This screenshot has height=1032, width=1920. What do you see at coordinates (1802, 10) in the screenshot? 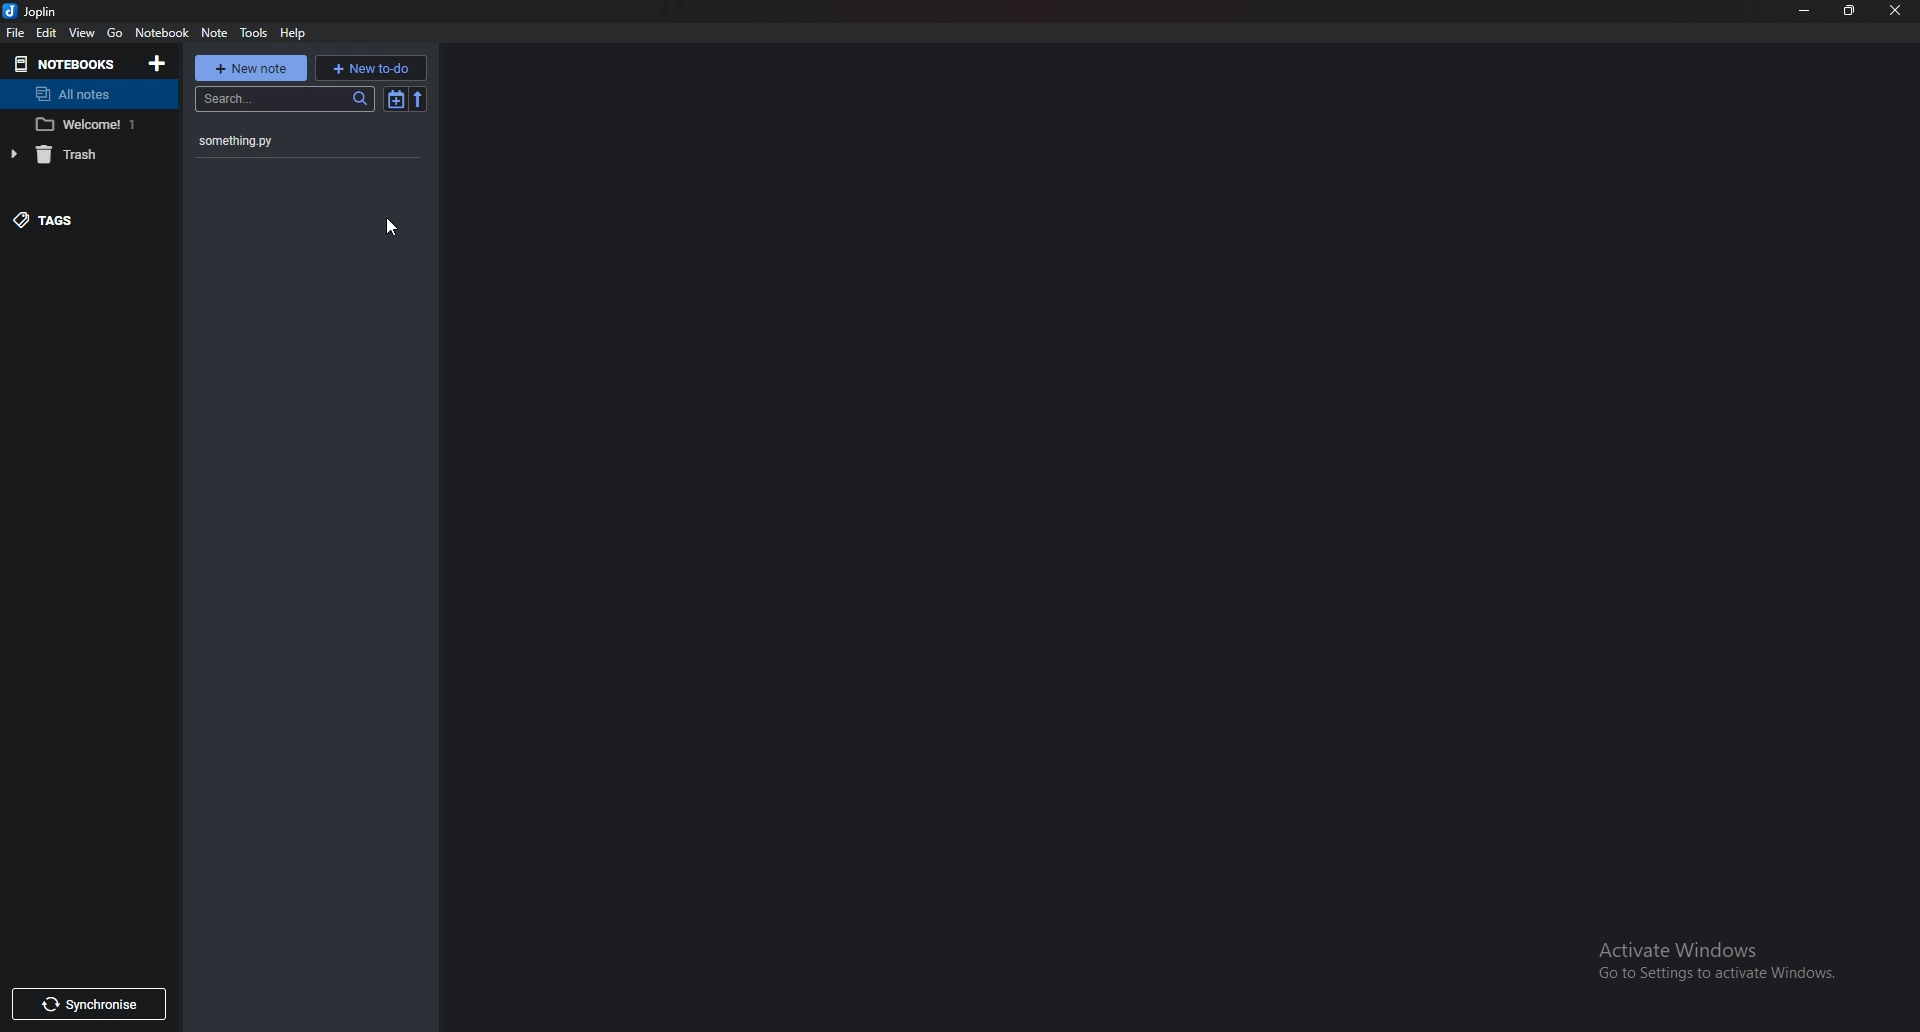
I see `Minimize` at bounding box center [1802, 10].